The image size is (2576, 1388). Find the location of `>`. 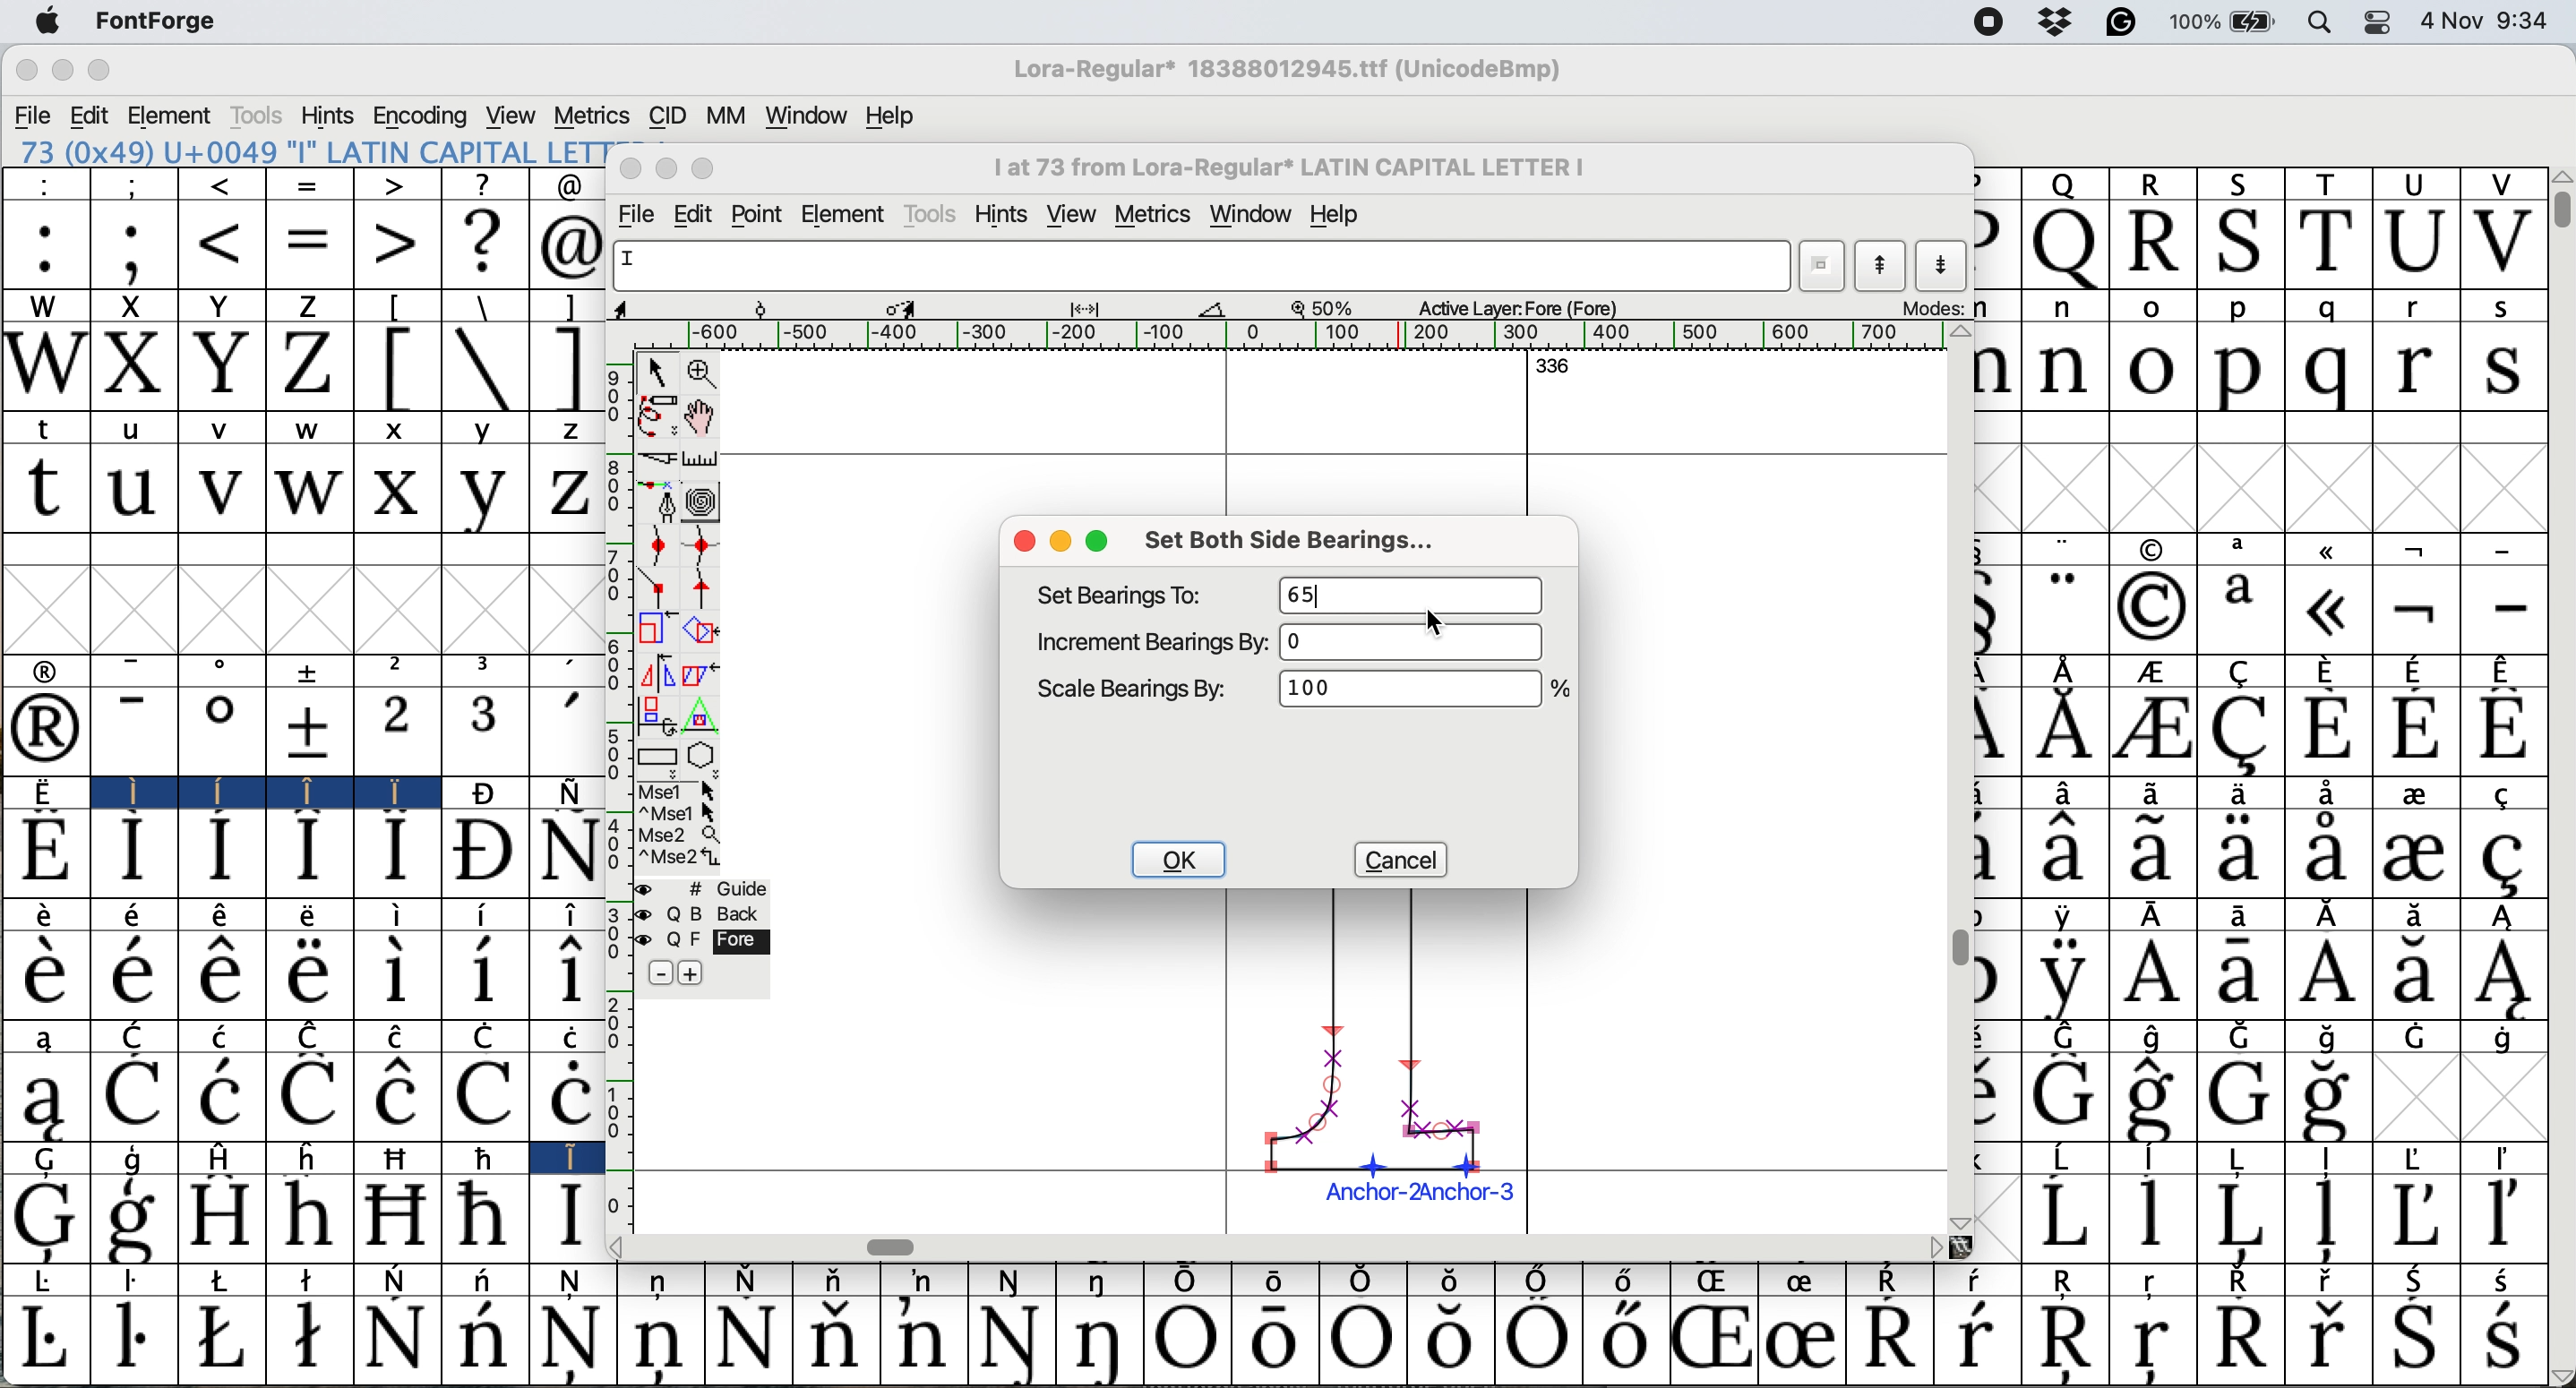

> is located at coordinates (392, 186).